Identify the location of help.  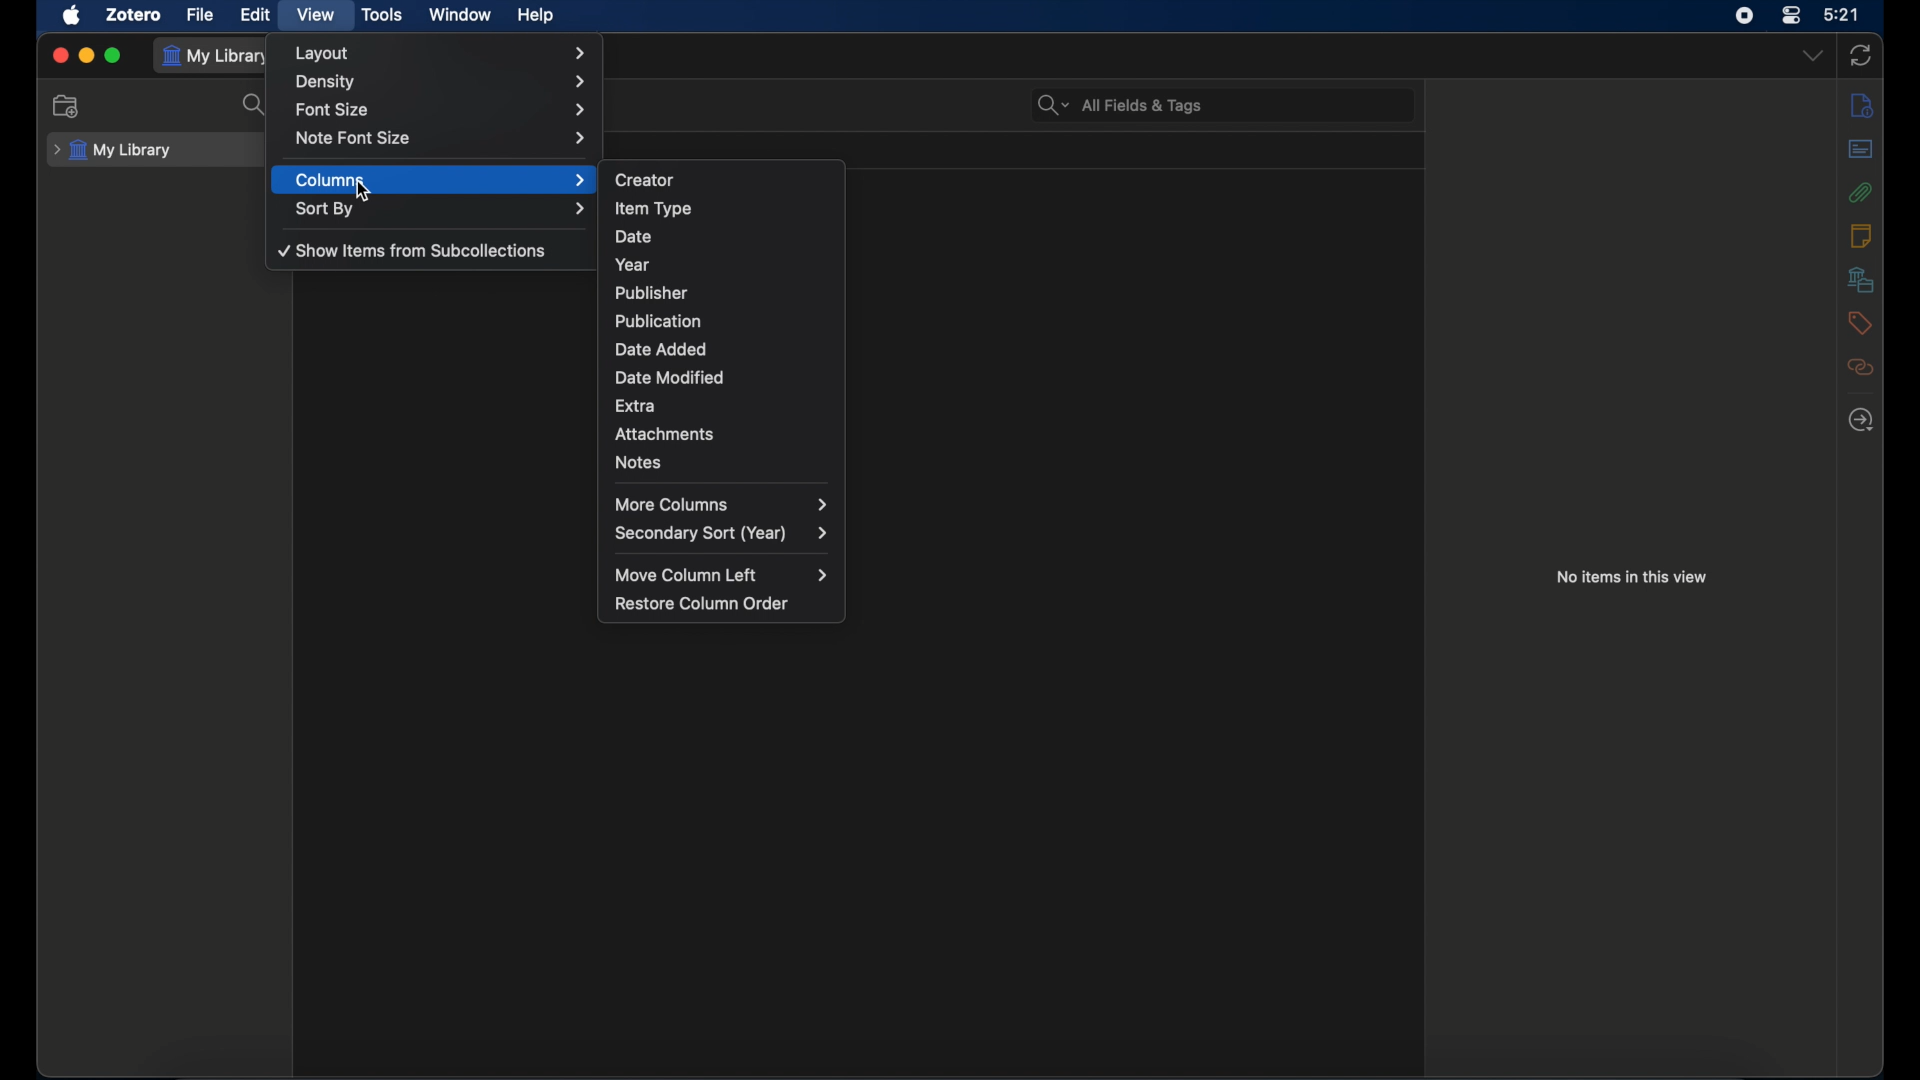
(536, 15).